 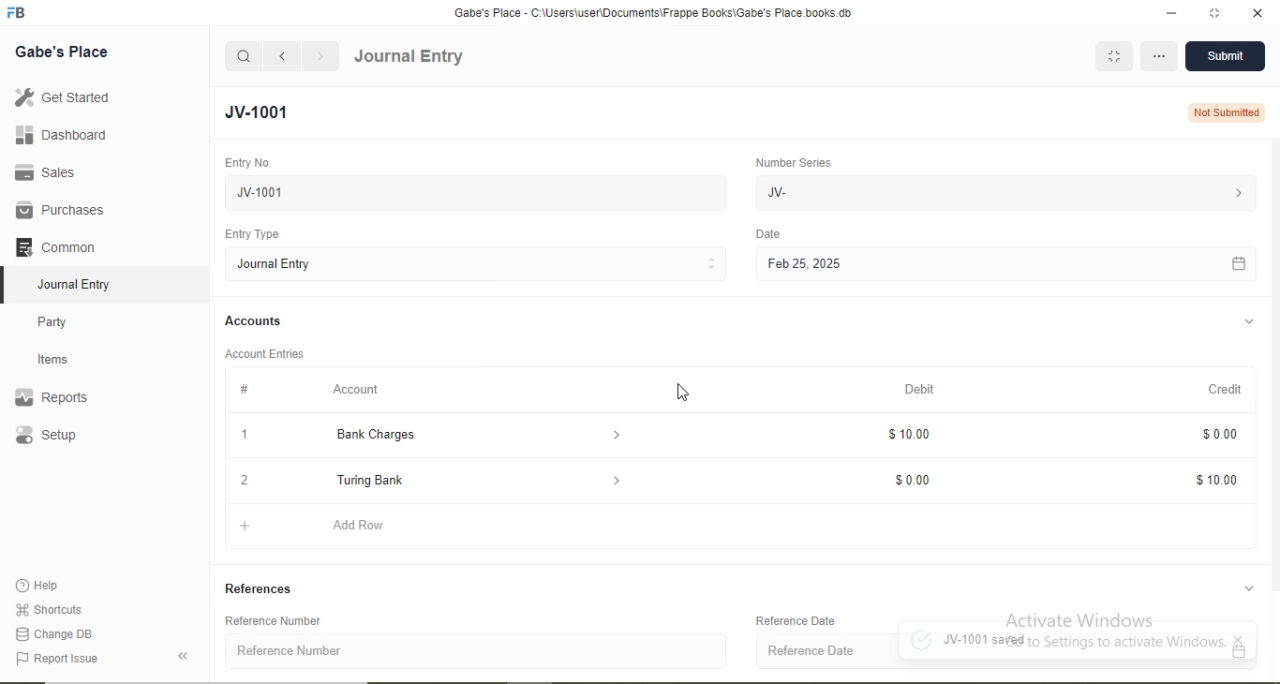 I want to click on Help, so click(x=46, y=586).